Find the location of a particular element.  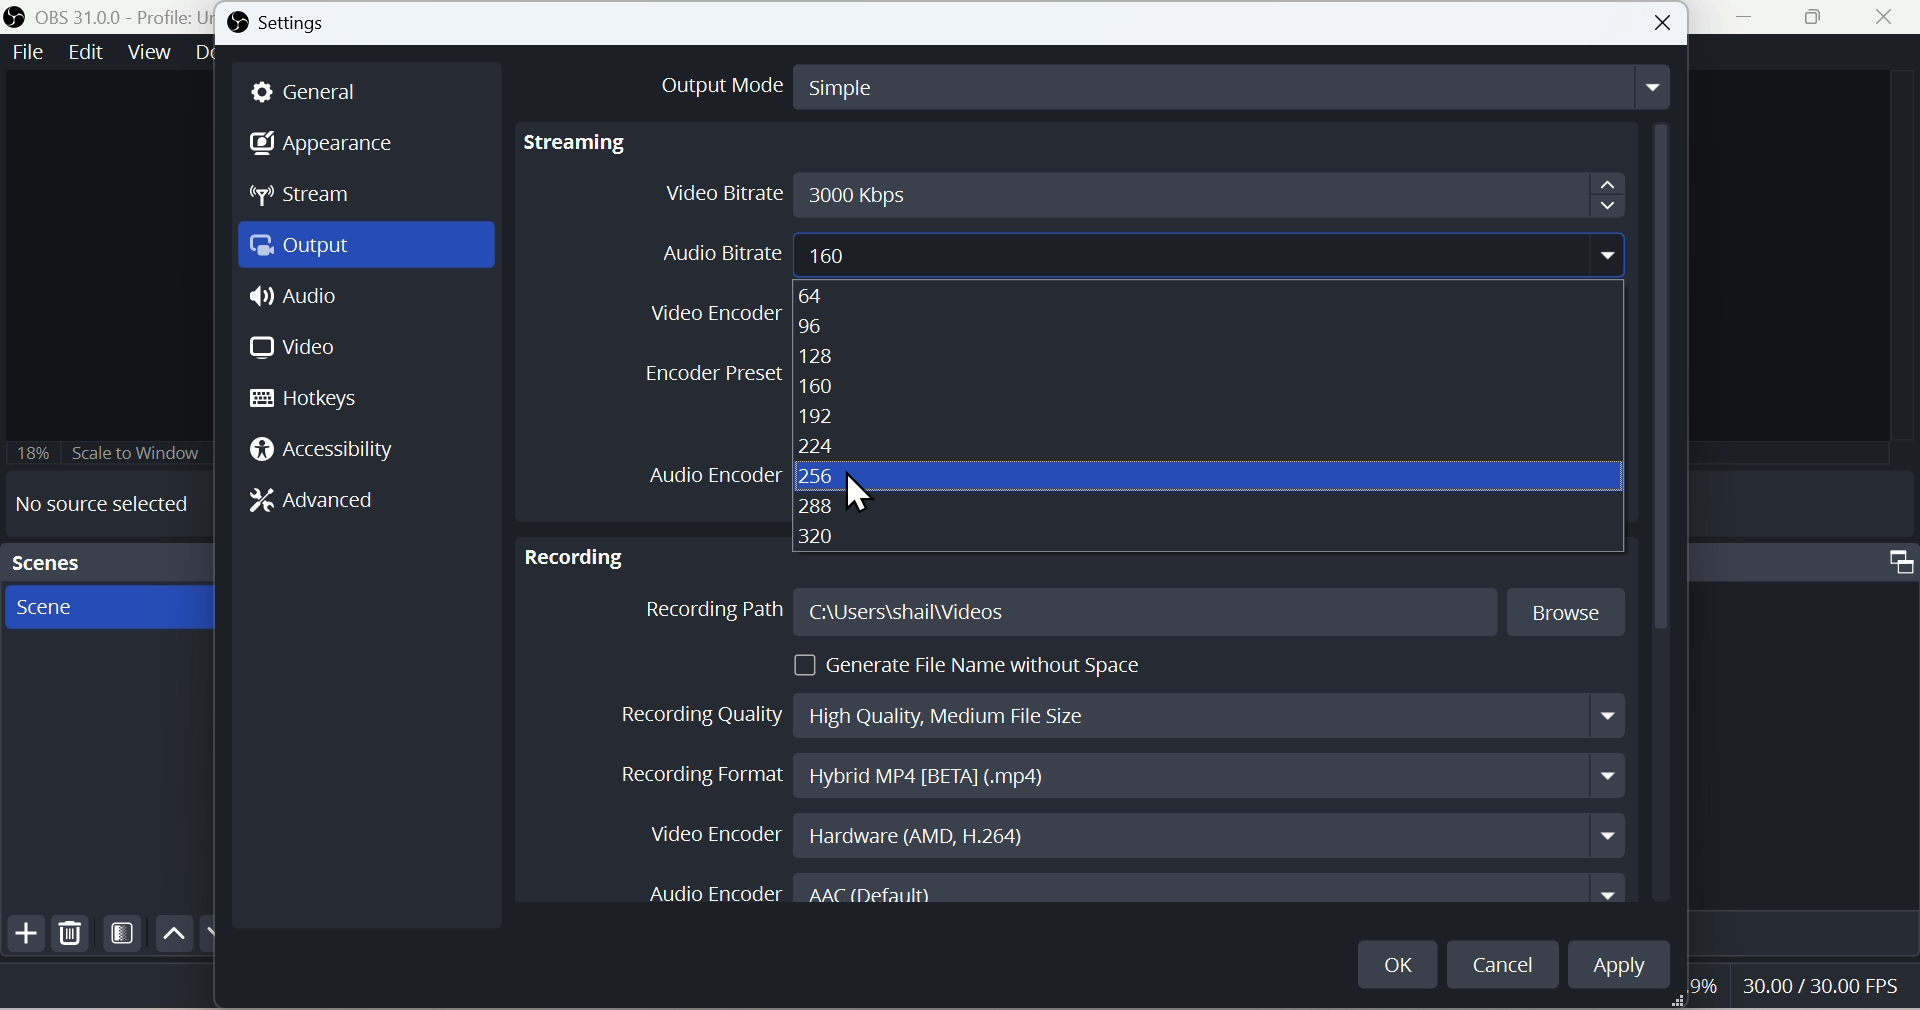

View is located at coordinates (149, 53).